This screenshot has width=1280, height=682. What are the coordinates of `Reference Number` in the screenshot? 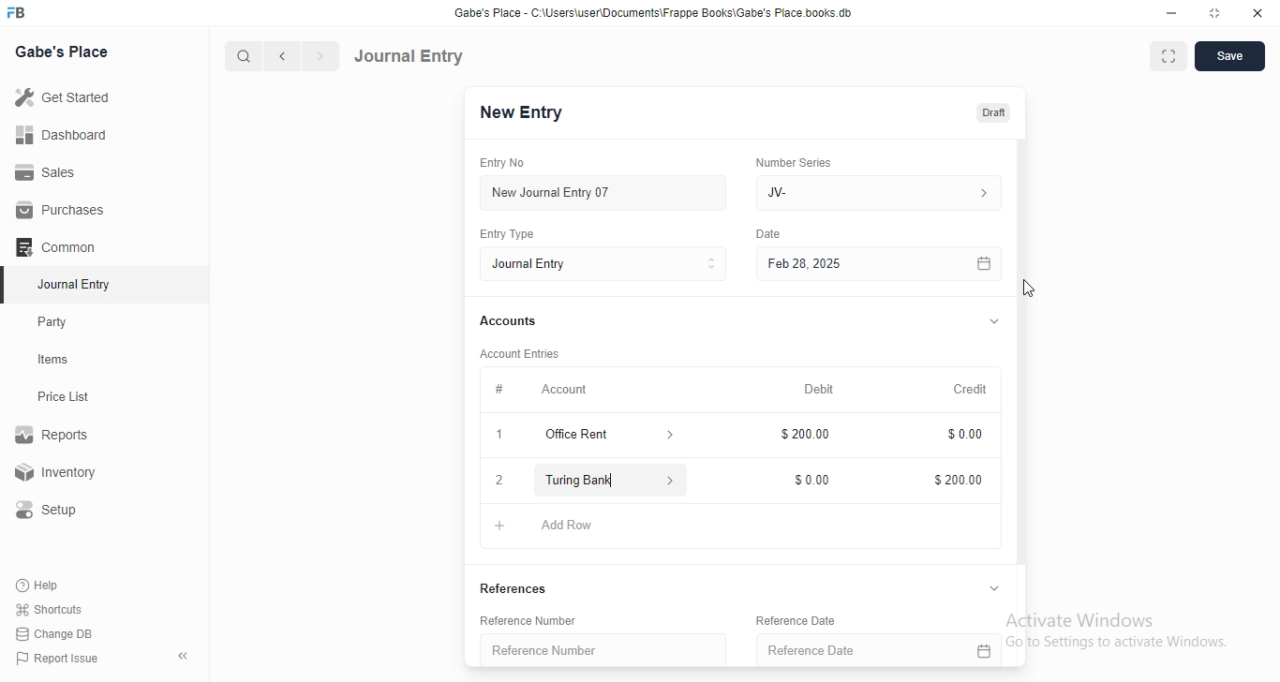 It's located at (539, 619).